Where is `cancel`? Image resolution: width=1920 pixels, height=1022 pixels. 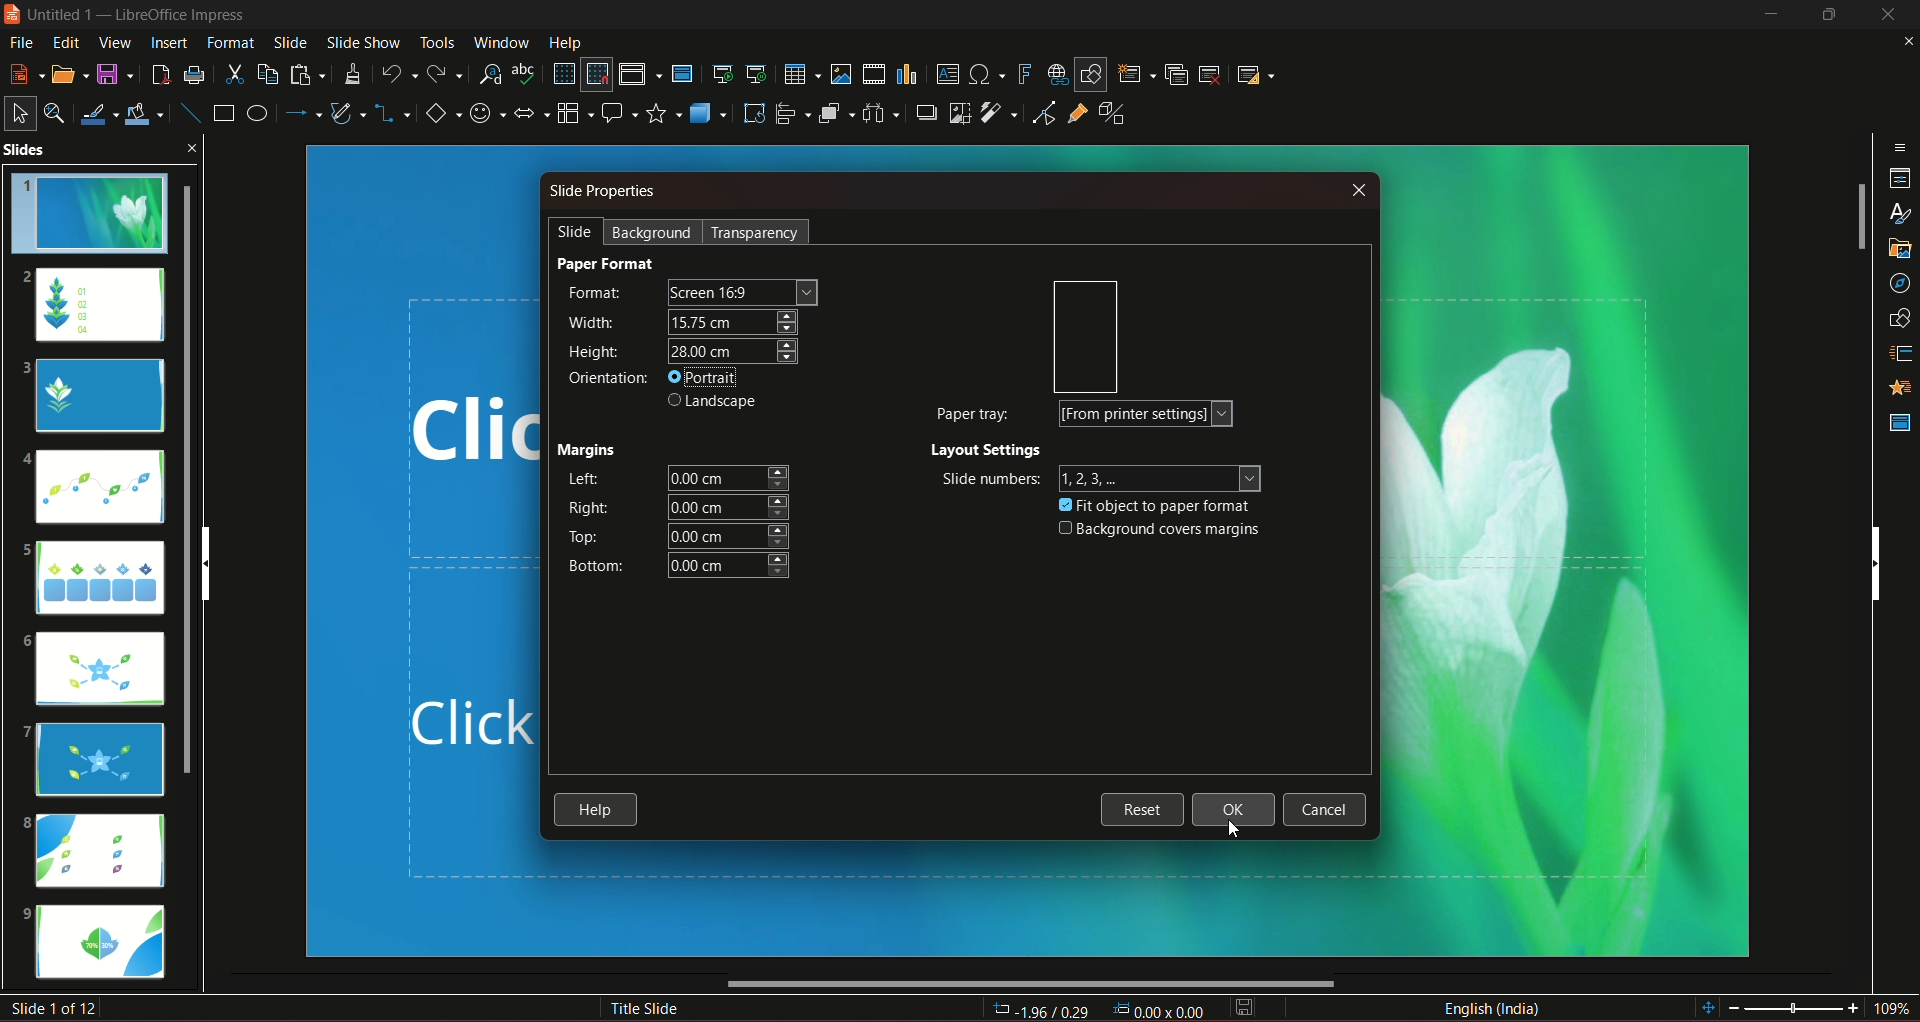
cancel is located at coordinates (1323, 811).